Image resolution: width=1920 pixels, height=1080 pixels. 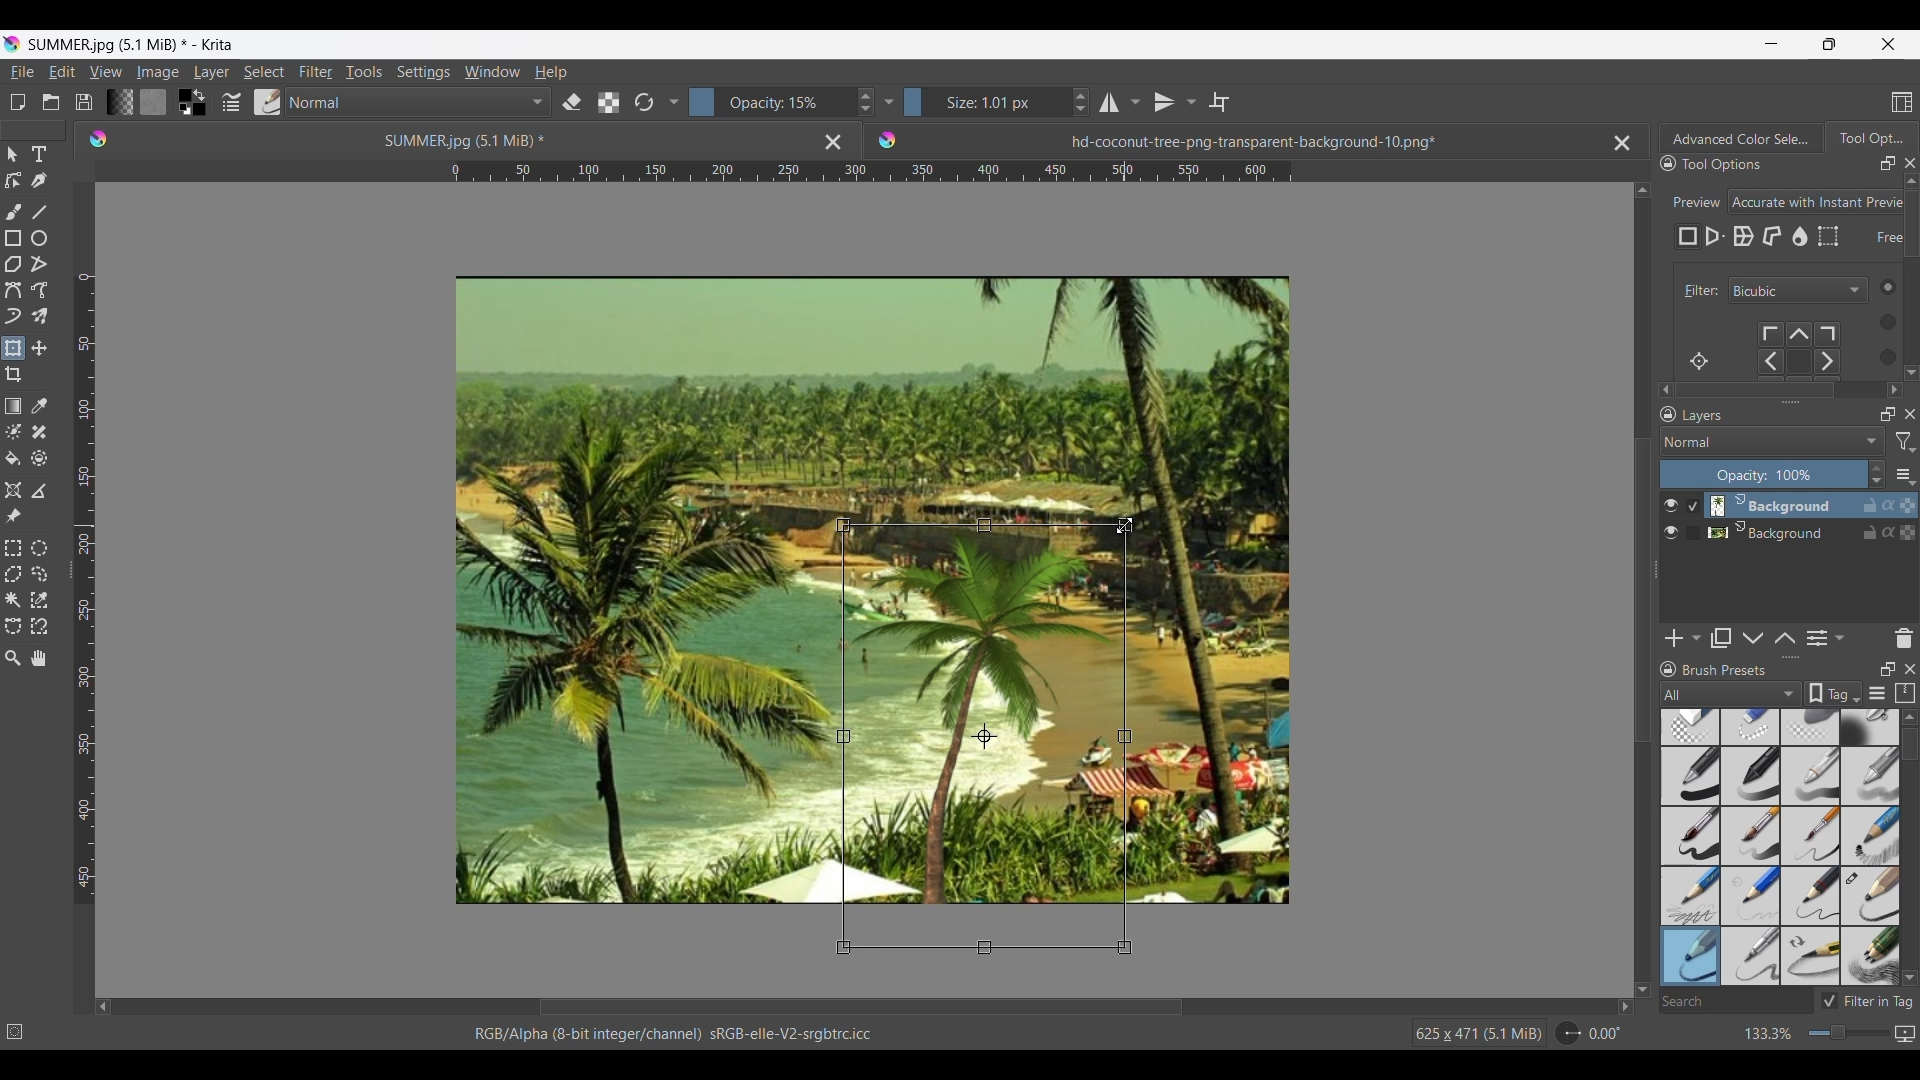 I want to click on Dynamic brush tool, so click(x=13, y=316).